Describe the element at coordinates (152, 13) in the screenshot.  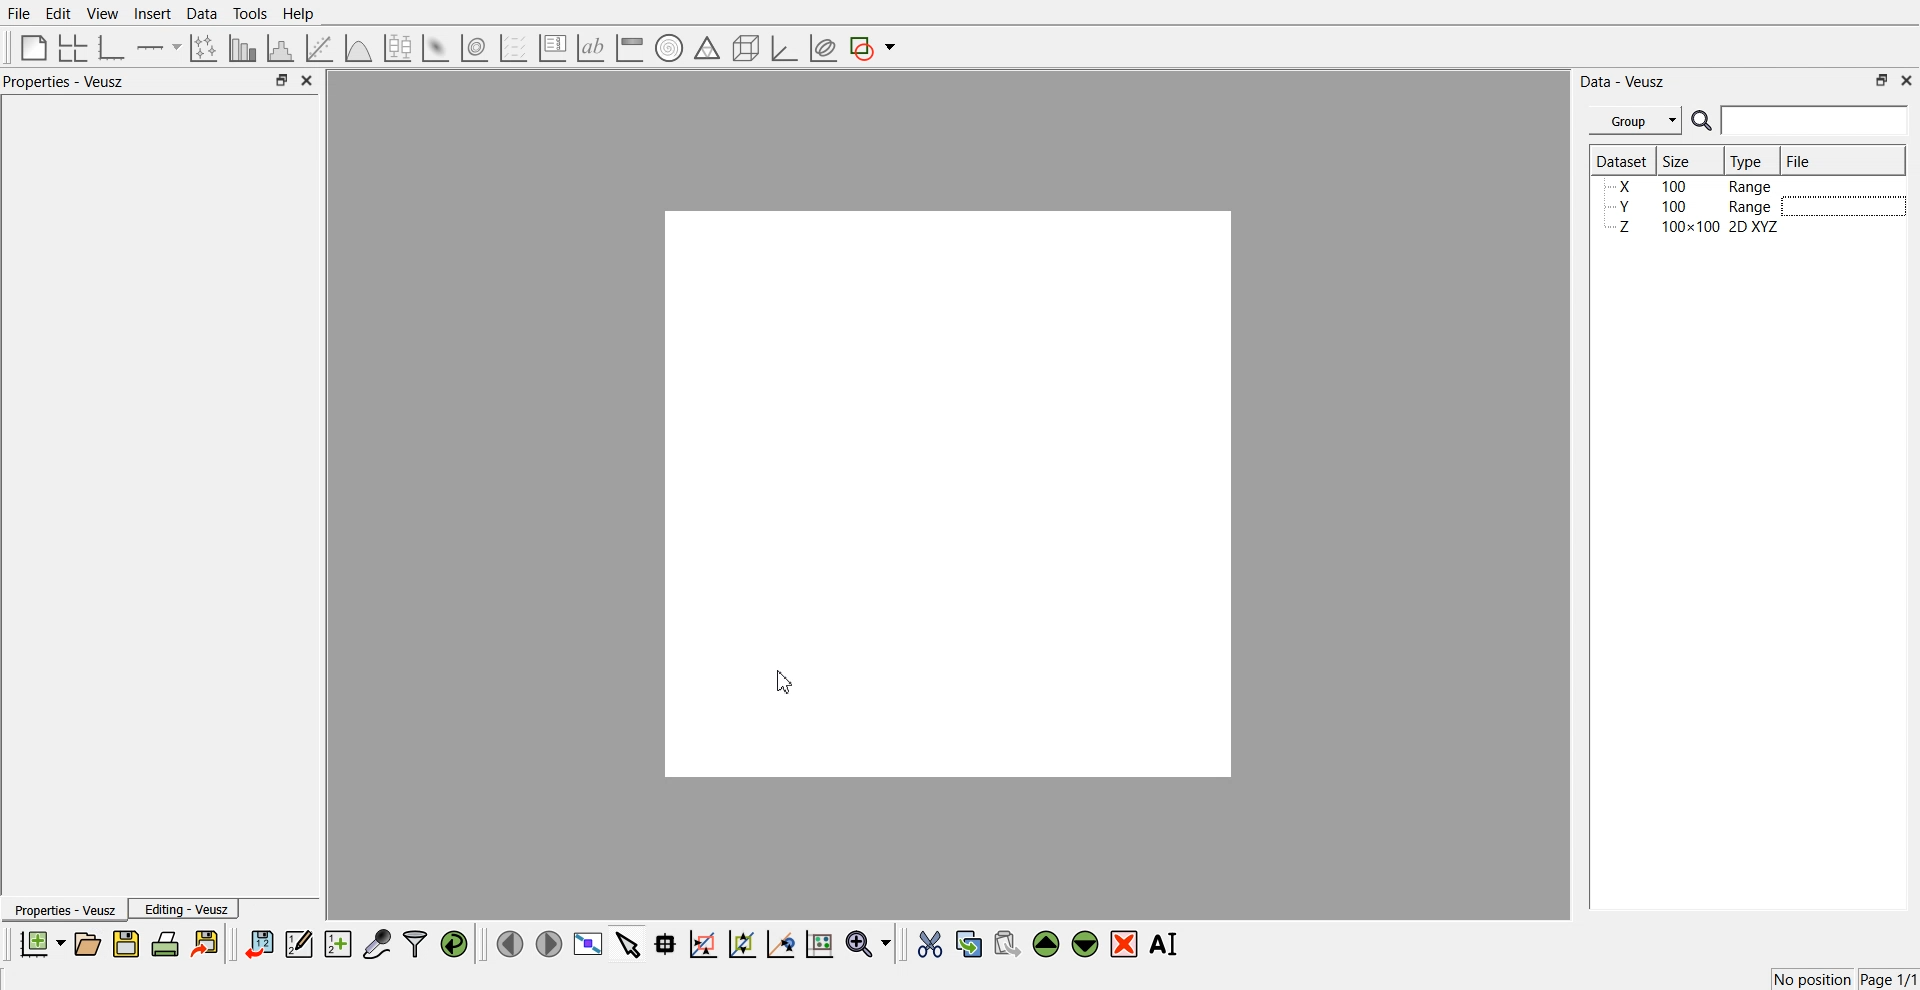
I see `Insert` at that location.